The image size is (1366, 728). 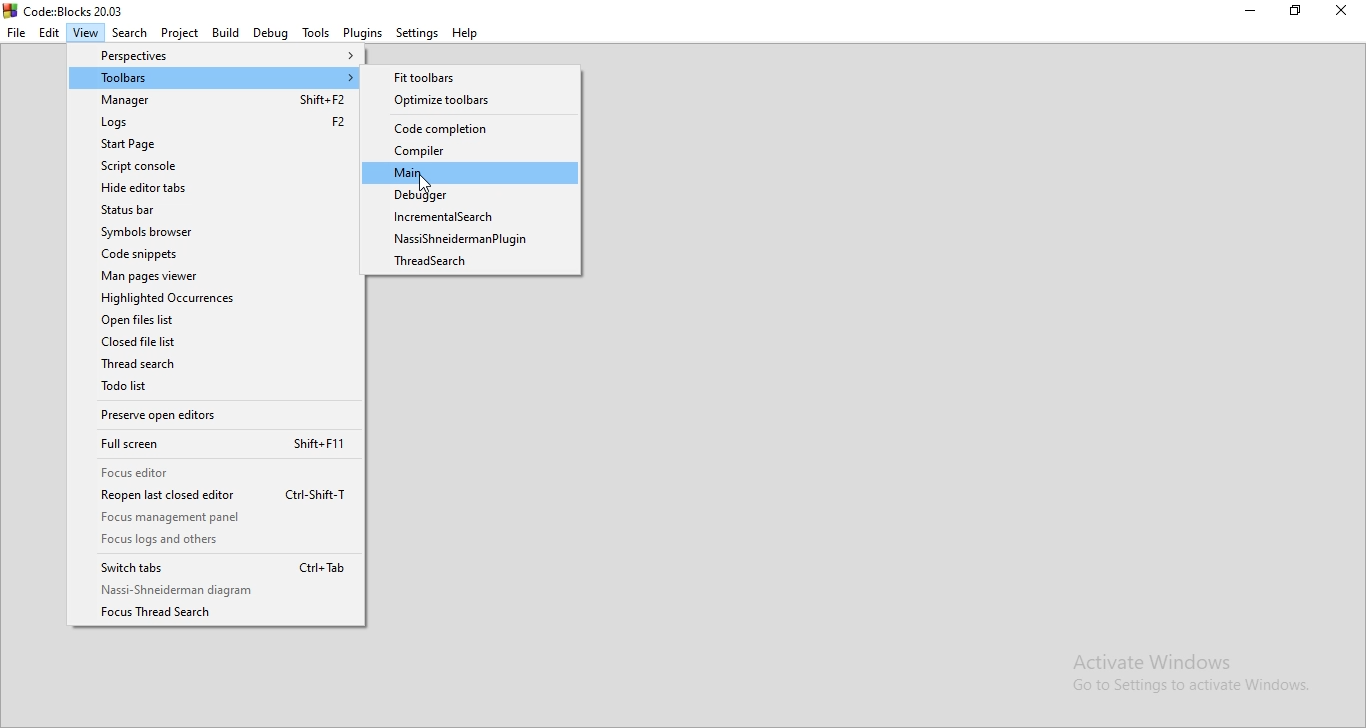 I want to click on Code completion, so click(x=472, y=130).